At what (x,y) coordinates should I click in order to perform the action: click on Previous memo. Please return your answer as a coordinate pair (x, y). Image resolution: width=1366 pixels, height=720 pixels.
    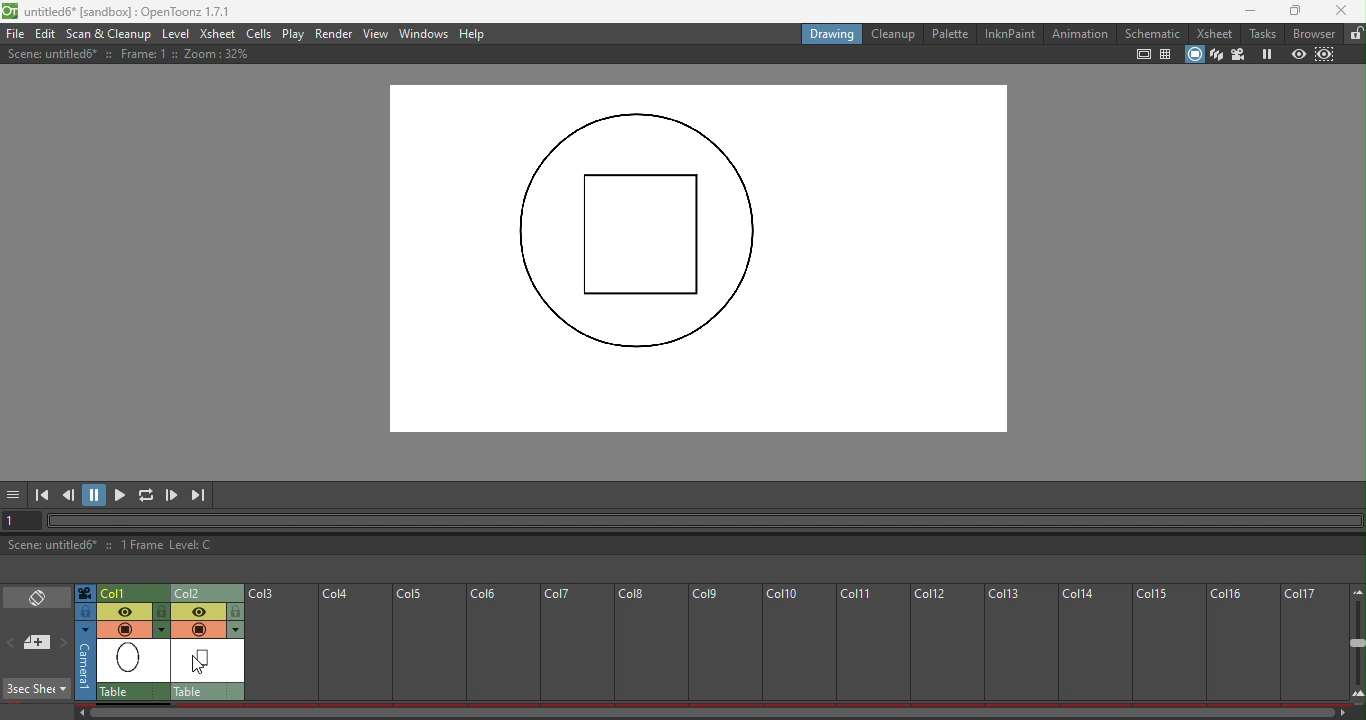
    Looking at the image, I should click on (13, 644).